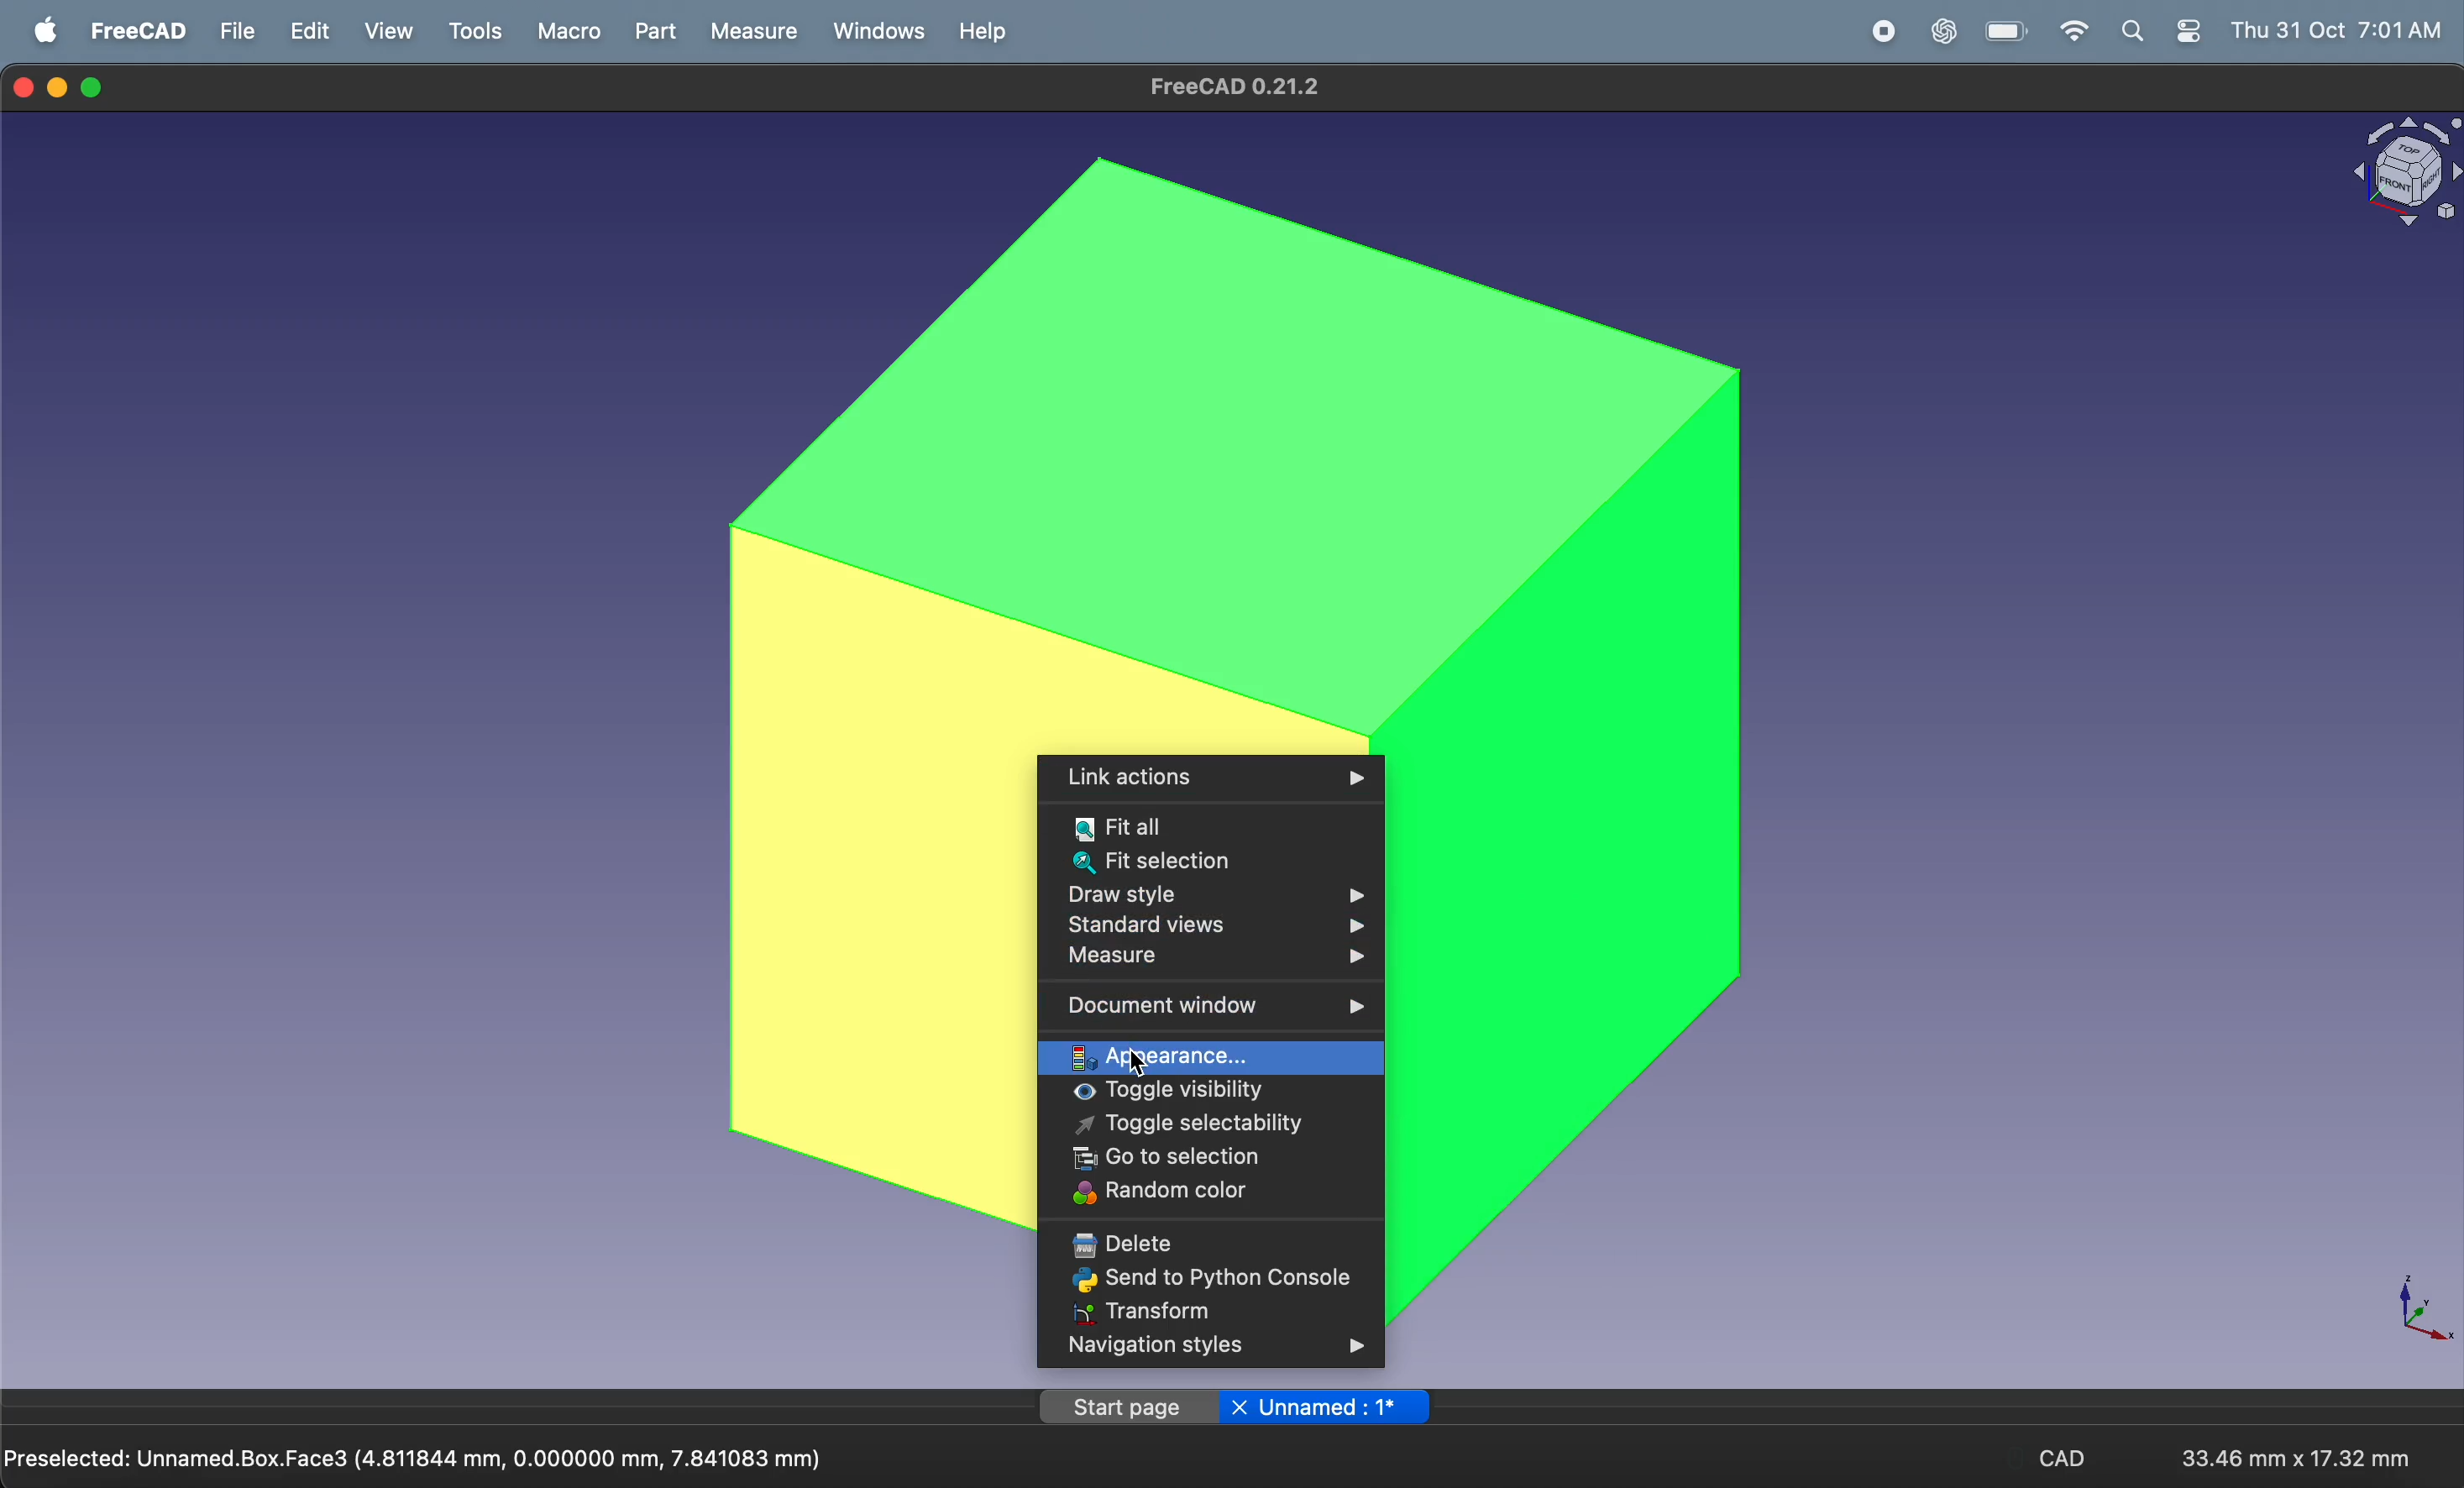  What do you see at coordinates (2340, 31) in the screenshot?
I see `Thu 31 oct 7.01 Am` at bounding box center [2340, 31].